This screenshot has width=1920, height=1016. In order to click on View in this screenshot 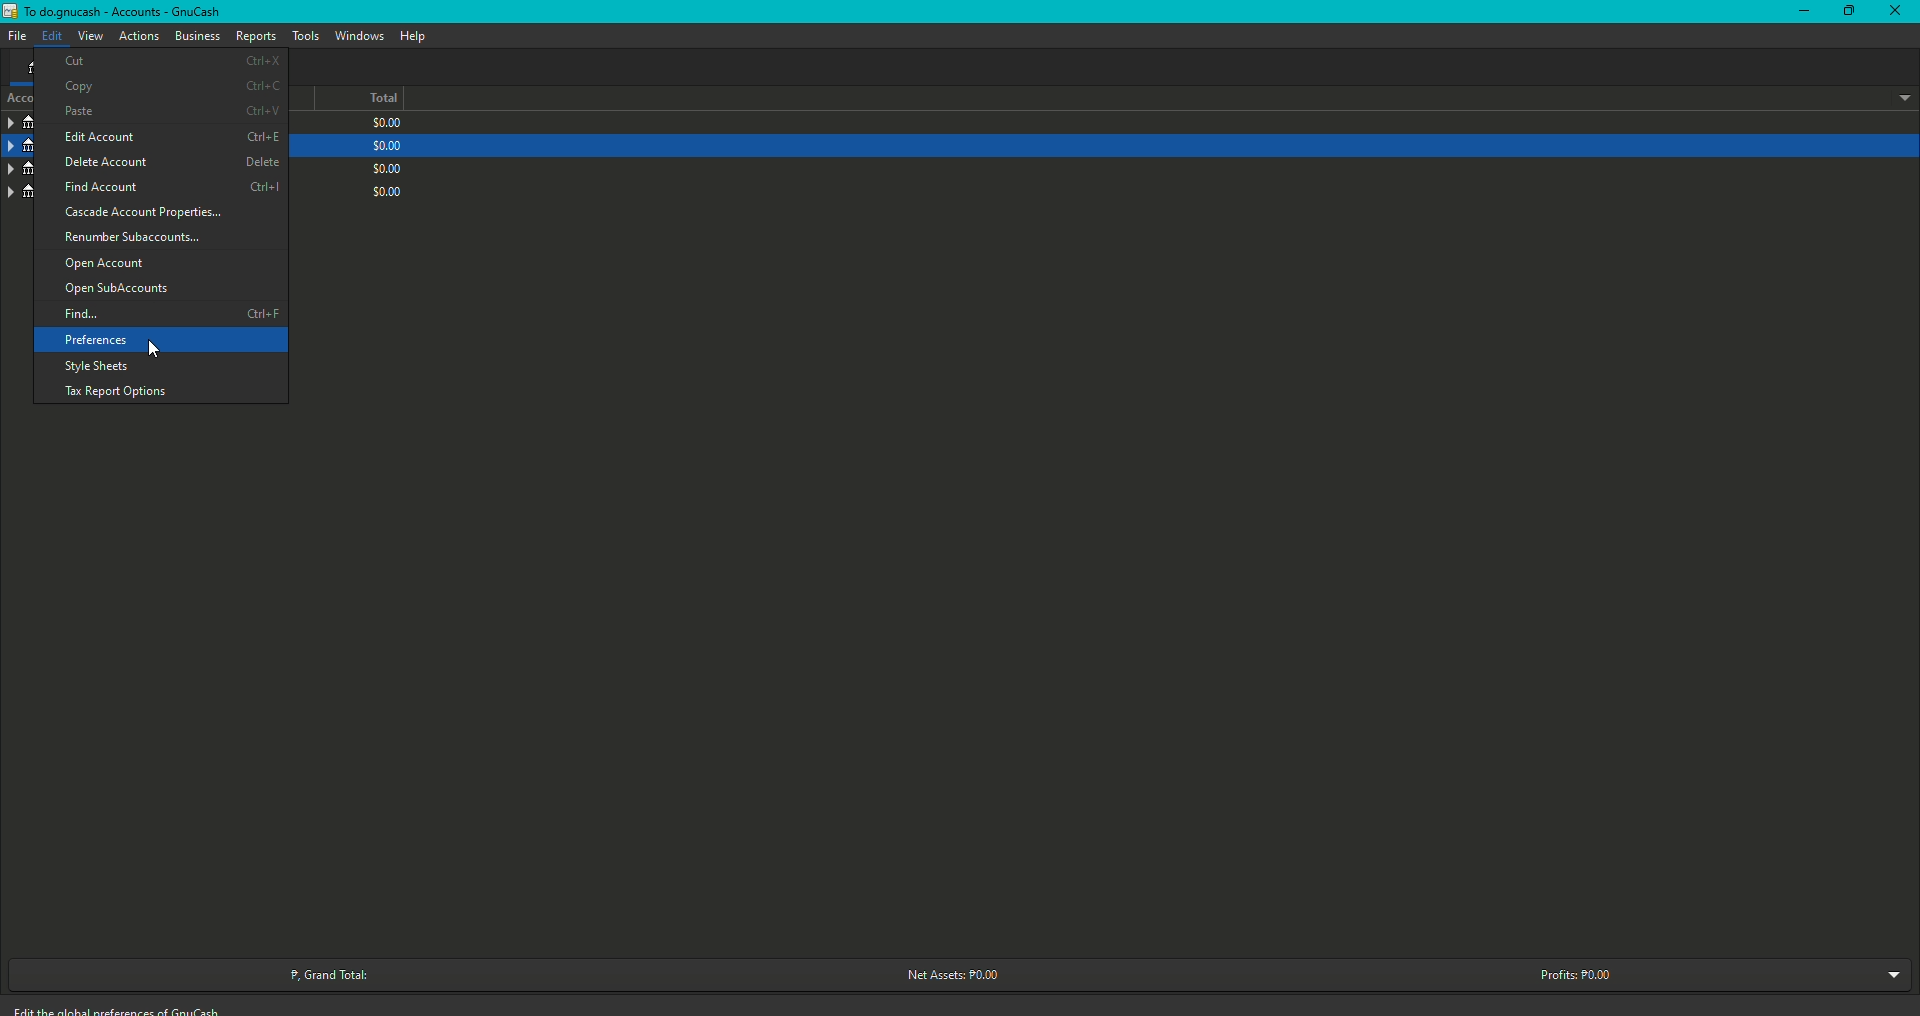, I will do `click(89, 36)`.